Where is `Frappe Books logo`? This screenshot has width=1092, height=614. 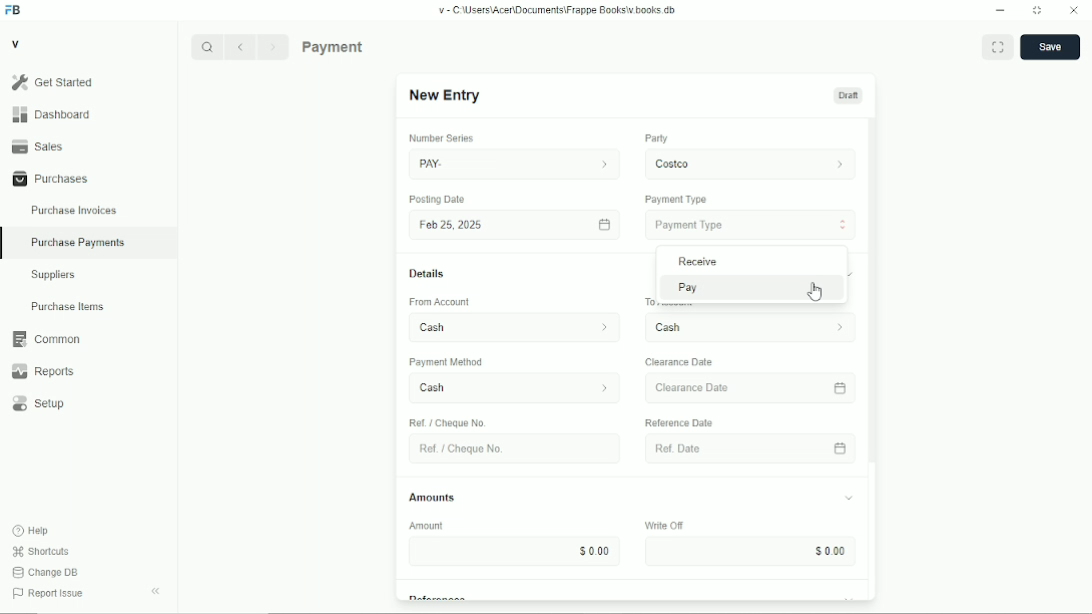 Frappe Books logo is located at coordinates (12, 10).